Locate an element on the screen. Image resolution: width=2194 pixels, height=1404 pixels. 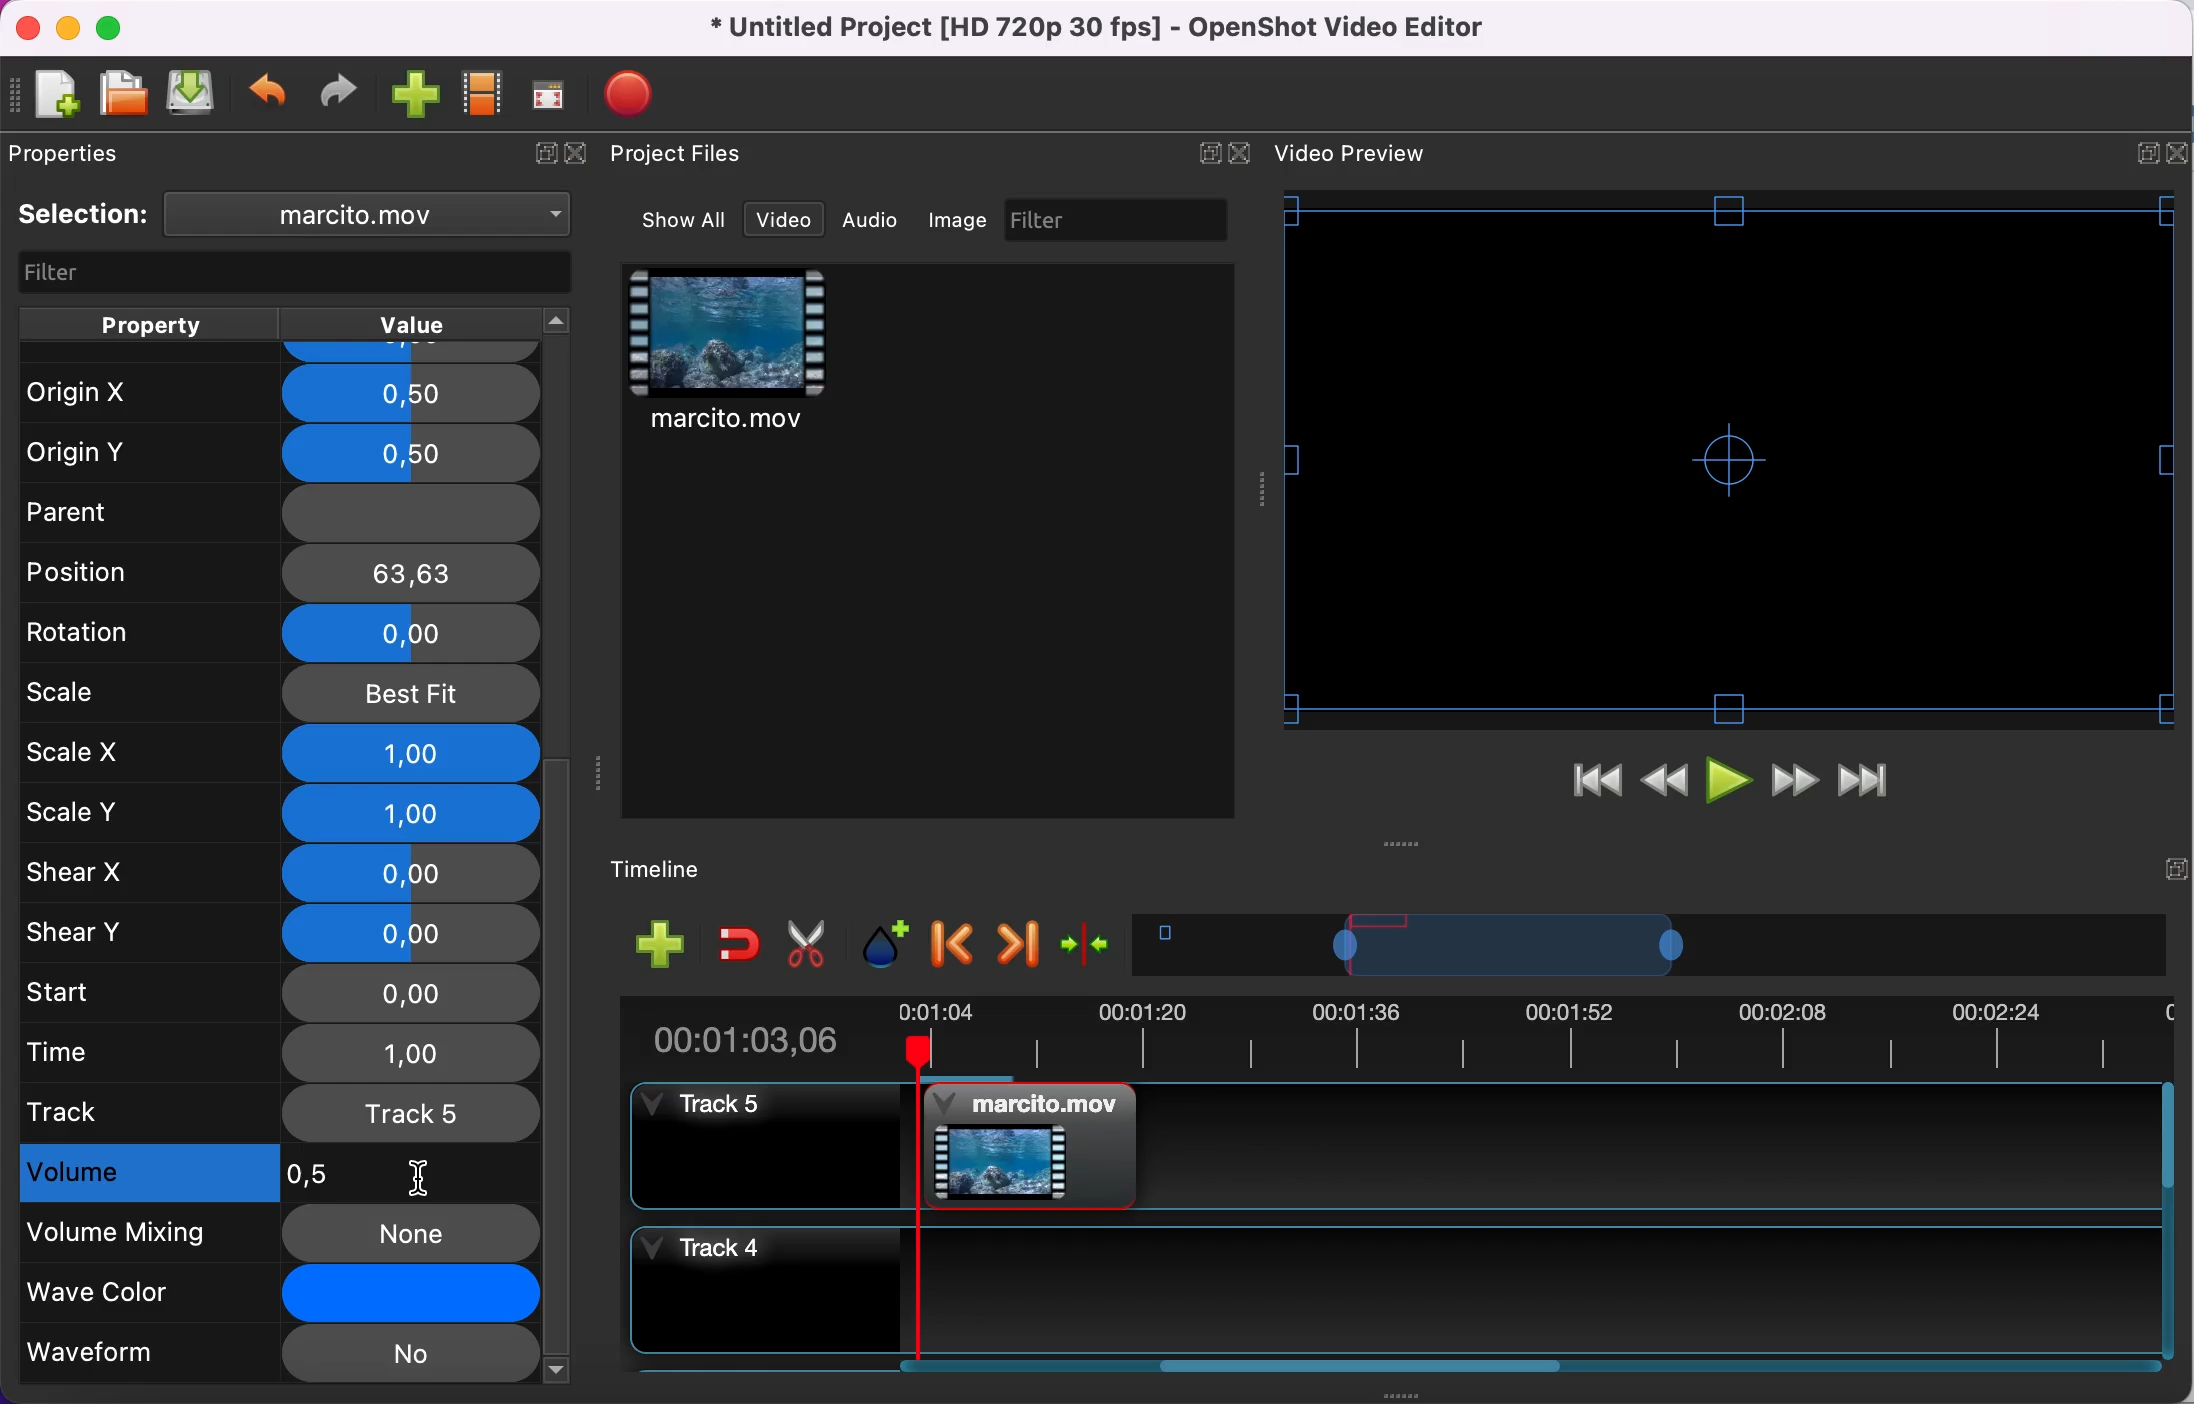
cut is located at coordinates (808, 945).